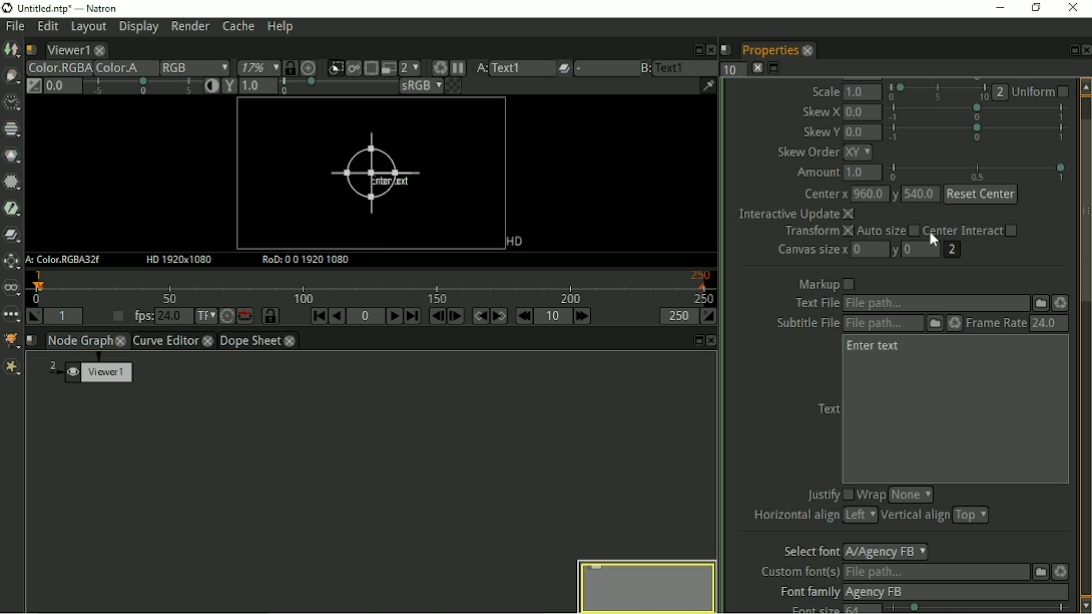 Image resolution: width=1092 pixels, height=614 pixels. What do you see at coordinates (885, 324) in the screenshot?
I see `Subtitle File` at bounding box center [885, 324].